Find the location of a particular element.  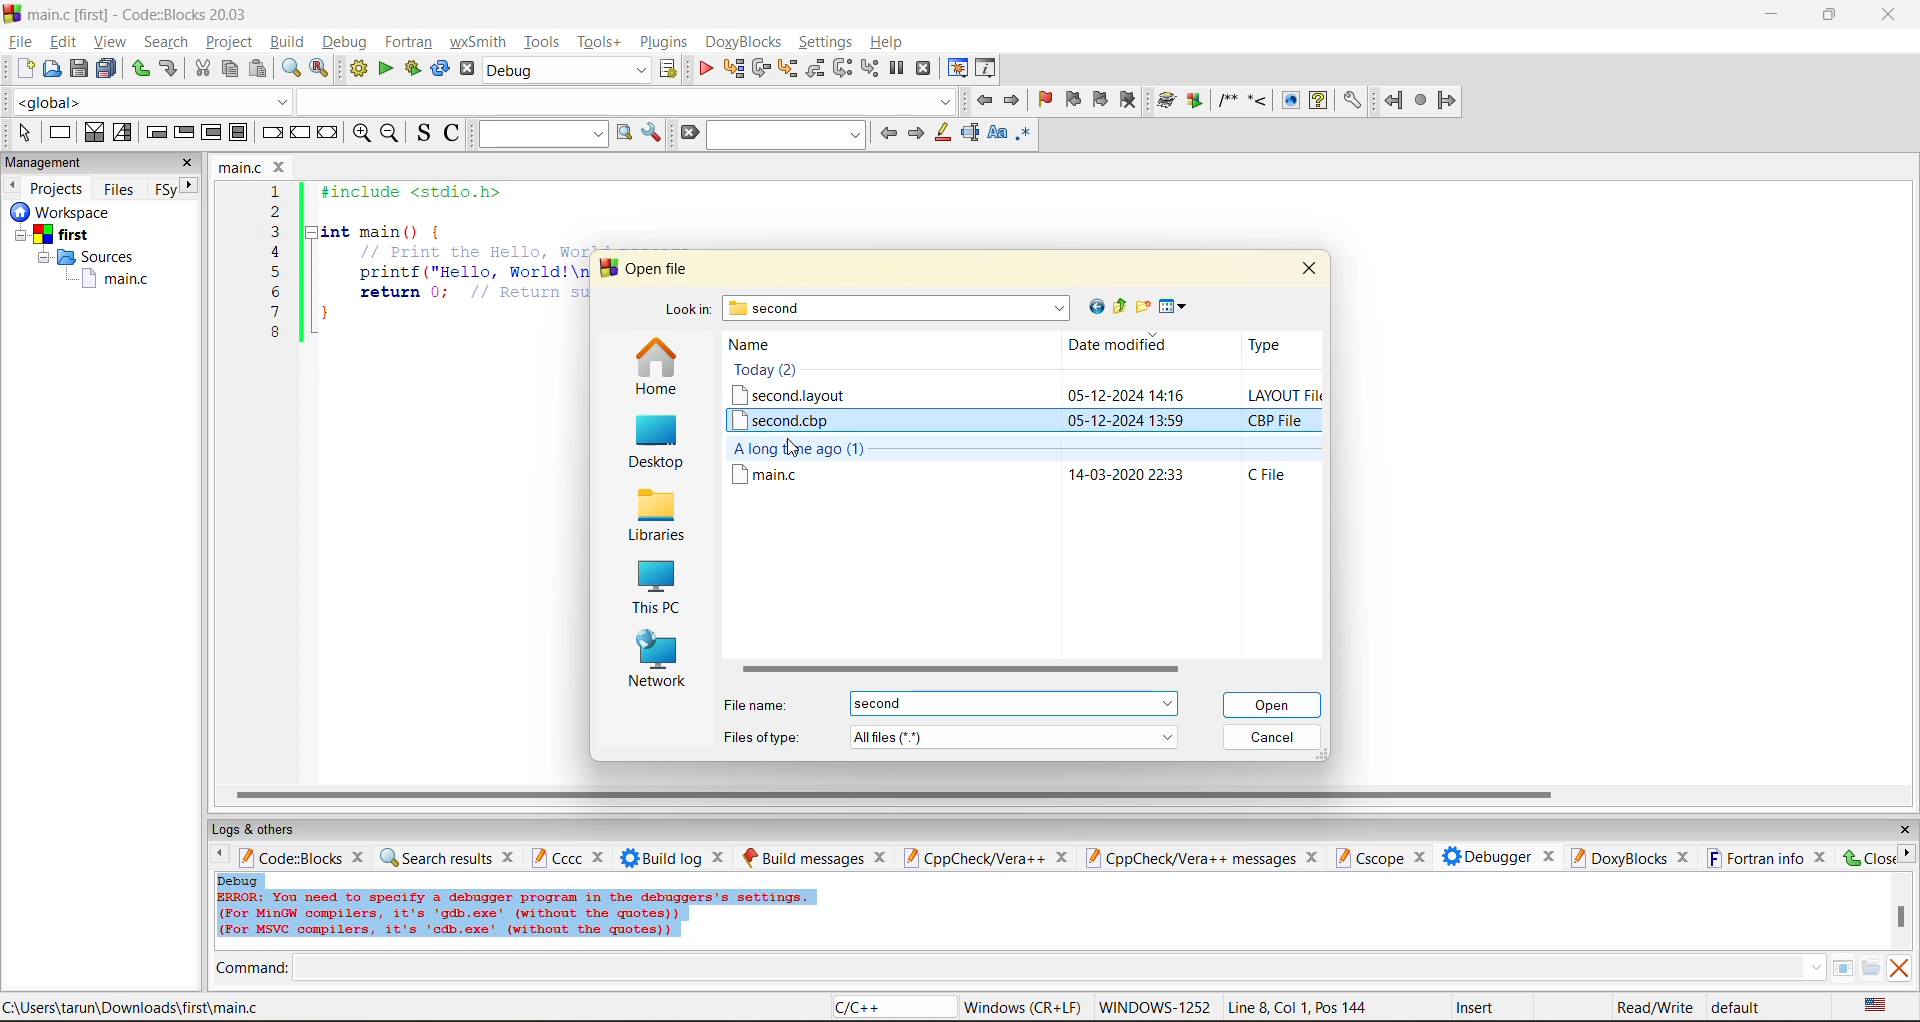

open file is located at coordinates (660, 269).